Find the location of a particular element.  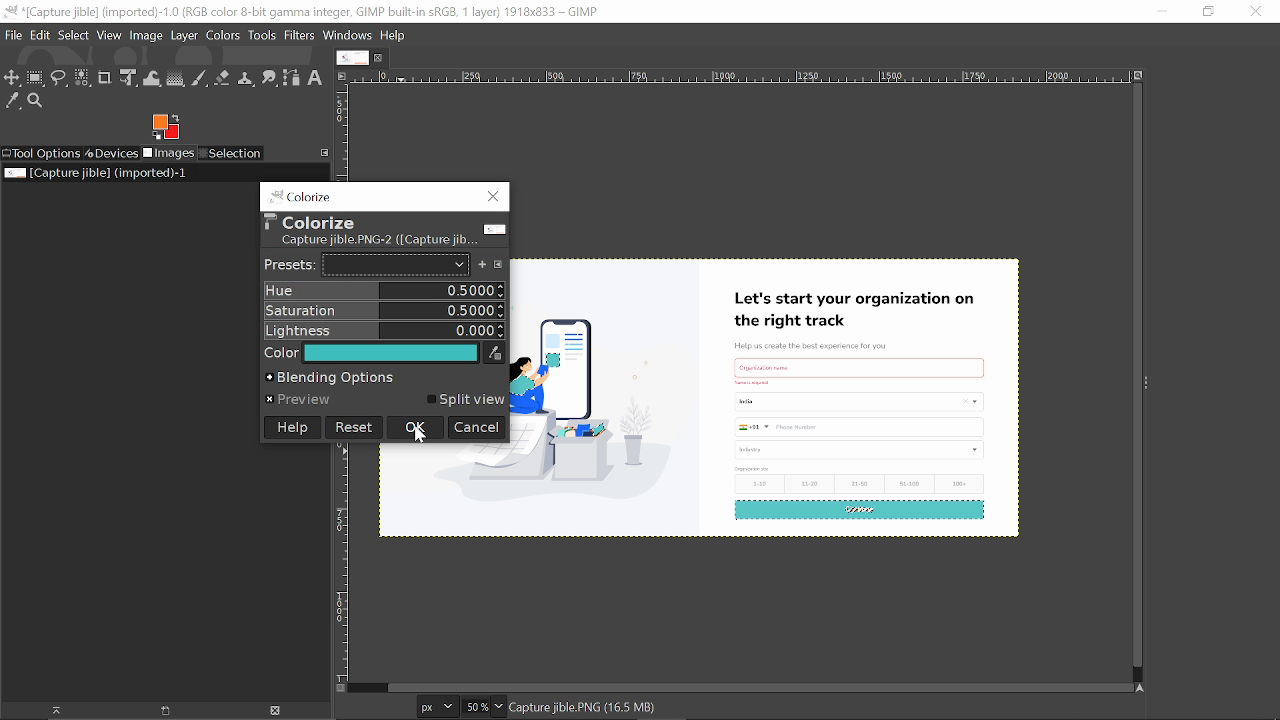

Layer is located at coordinates (184, 35).